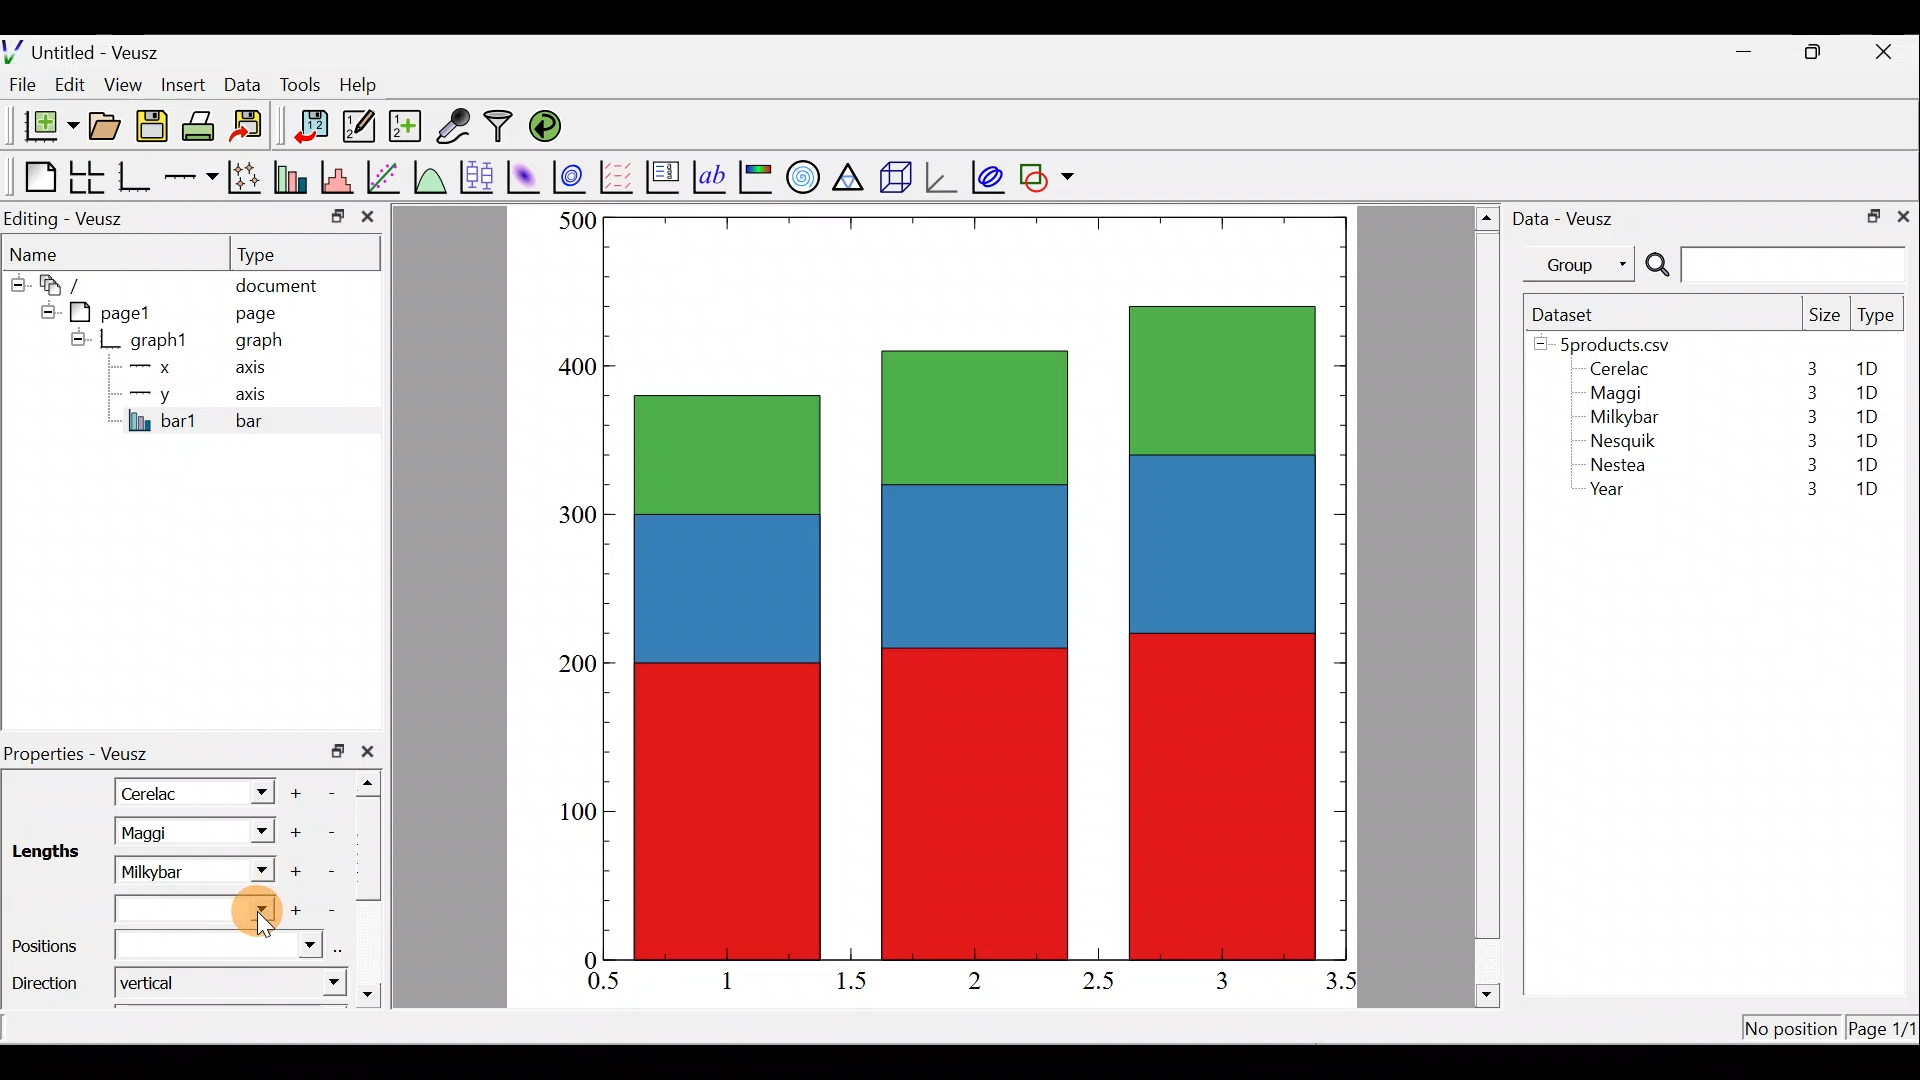  What do you see at coordinates (150, 392) in the screenshot?
I see `y` at bounding box center [150, 392].